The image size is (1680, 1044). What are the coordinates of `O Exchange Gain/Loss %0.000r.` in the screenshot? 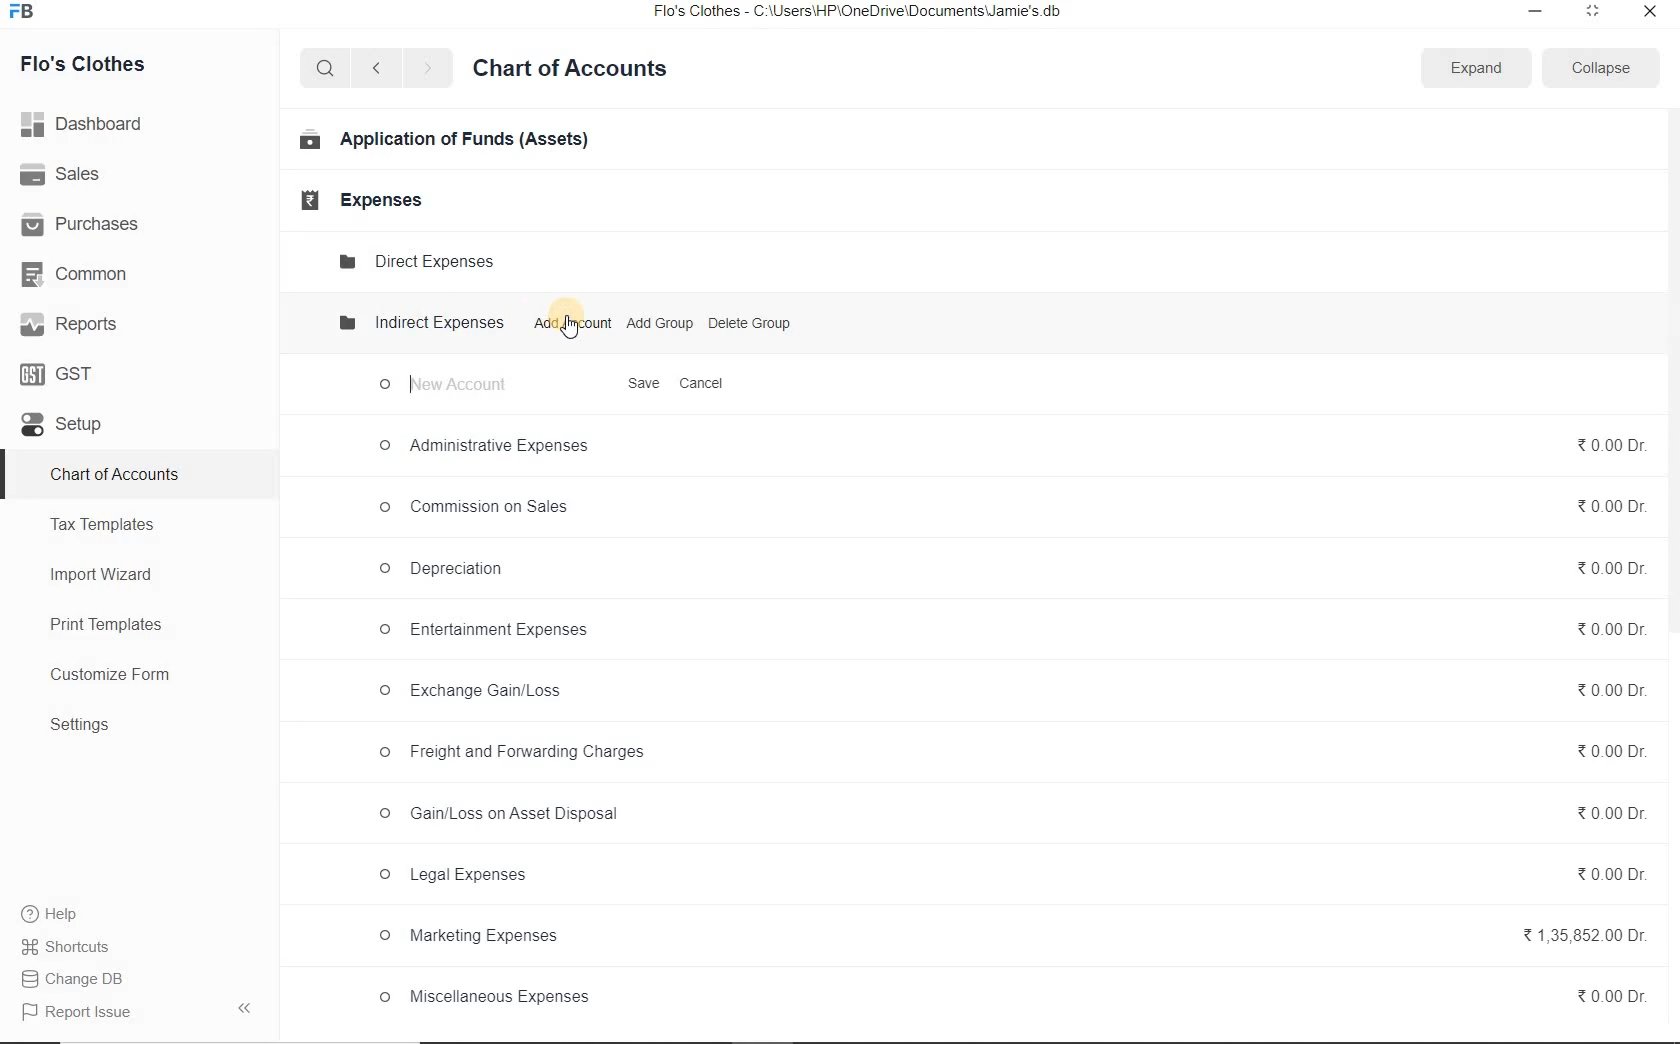 It's located at (1010, 692).